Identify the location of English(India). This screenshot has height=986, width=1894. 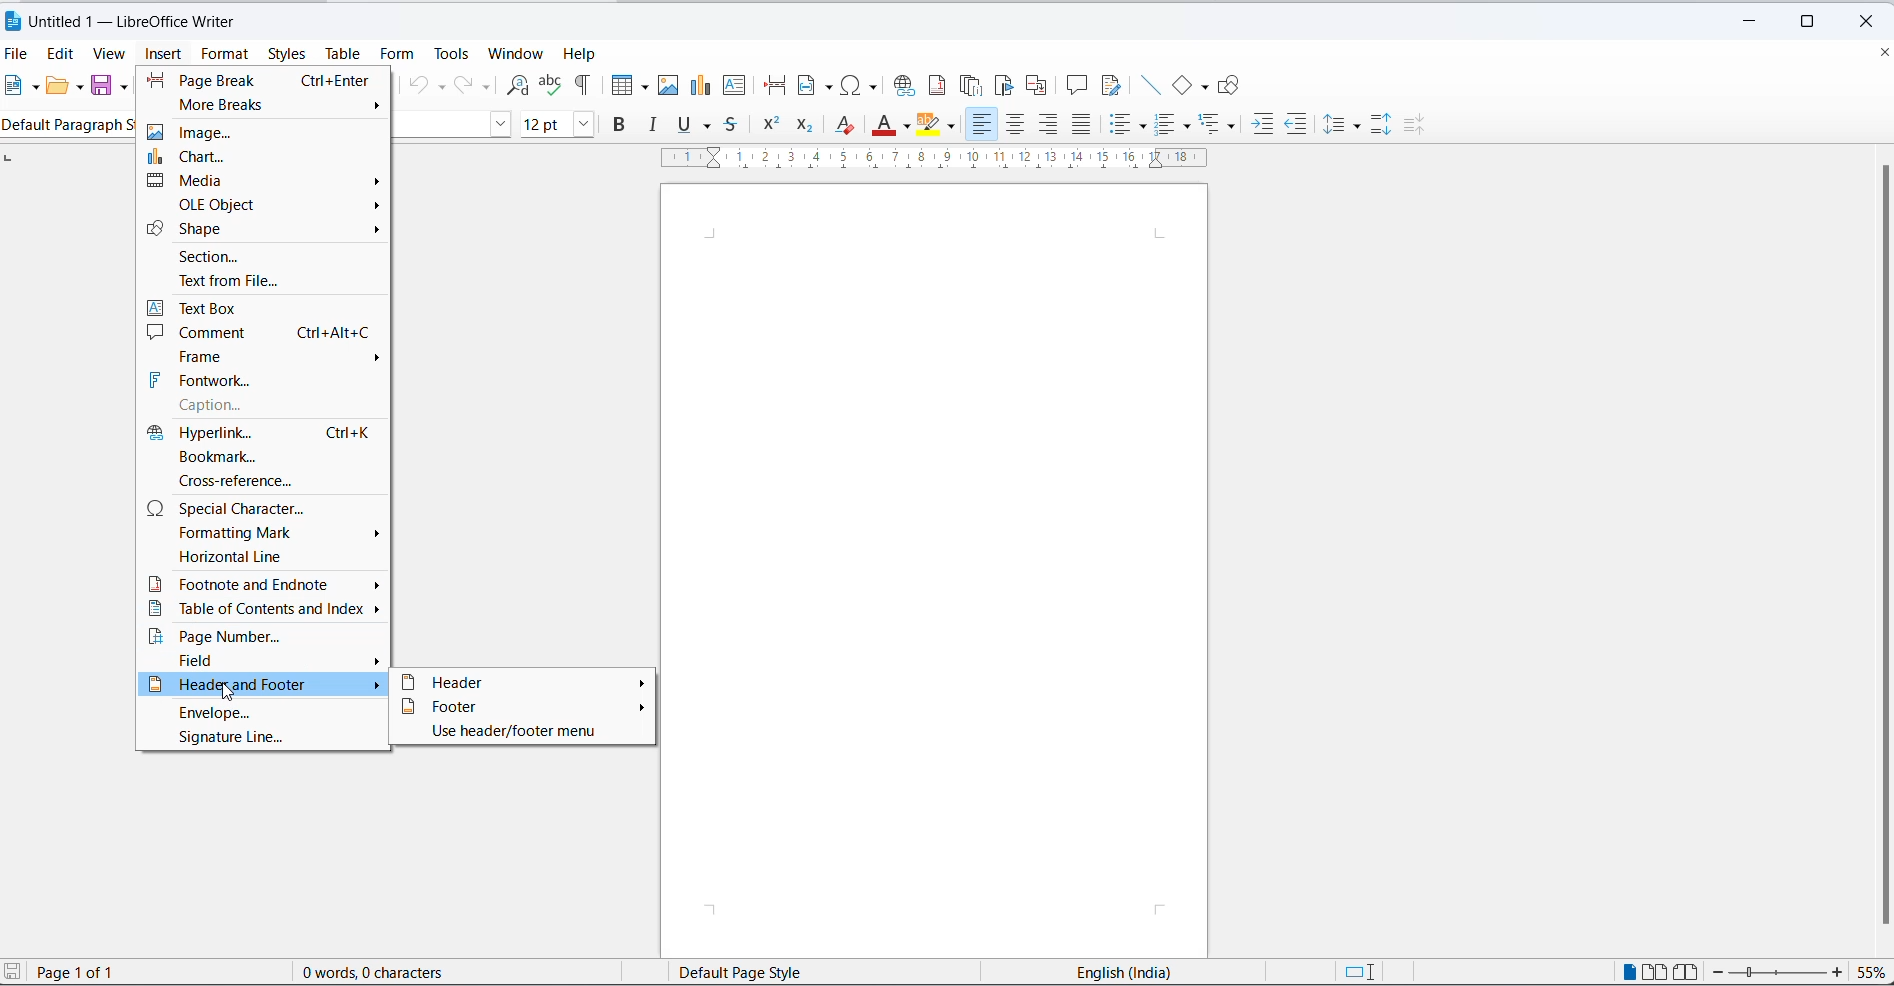
(1104, 971).